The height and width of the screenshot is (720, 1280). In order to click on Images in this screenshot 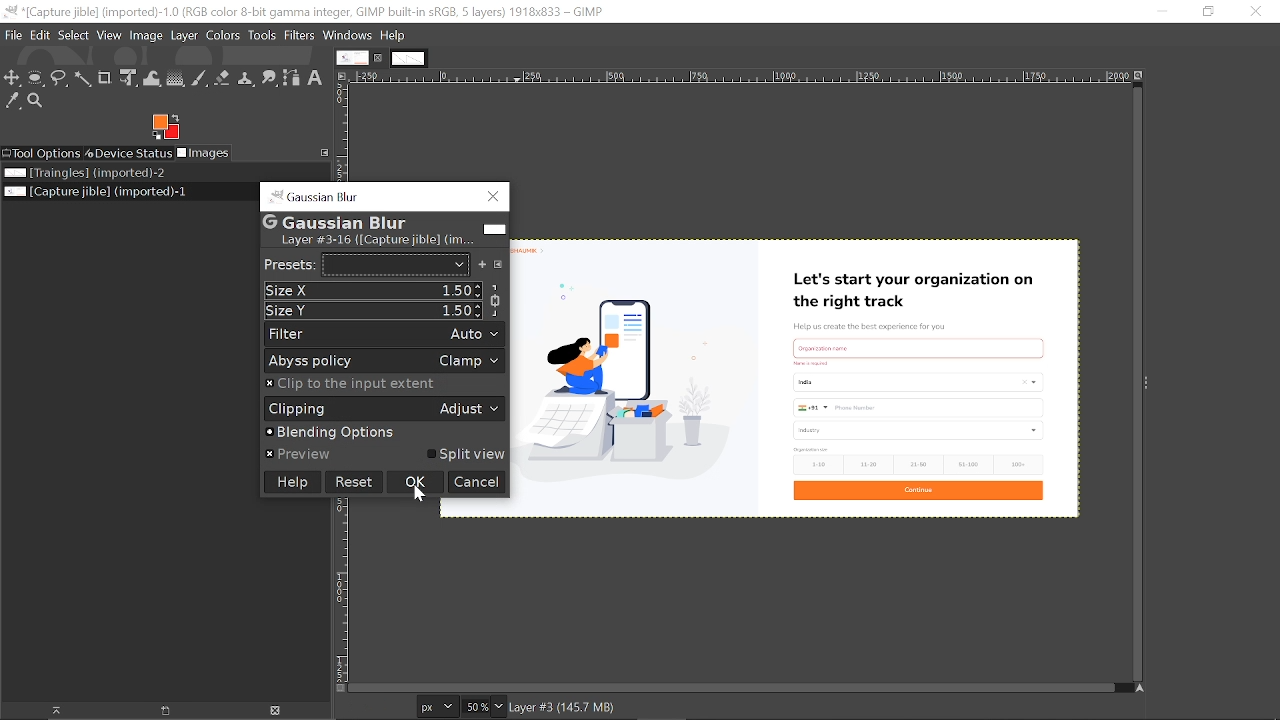, I will do `click(205, 153)`.